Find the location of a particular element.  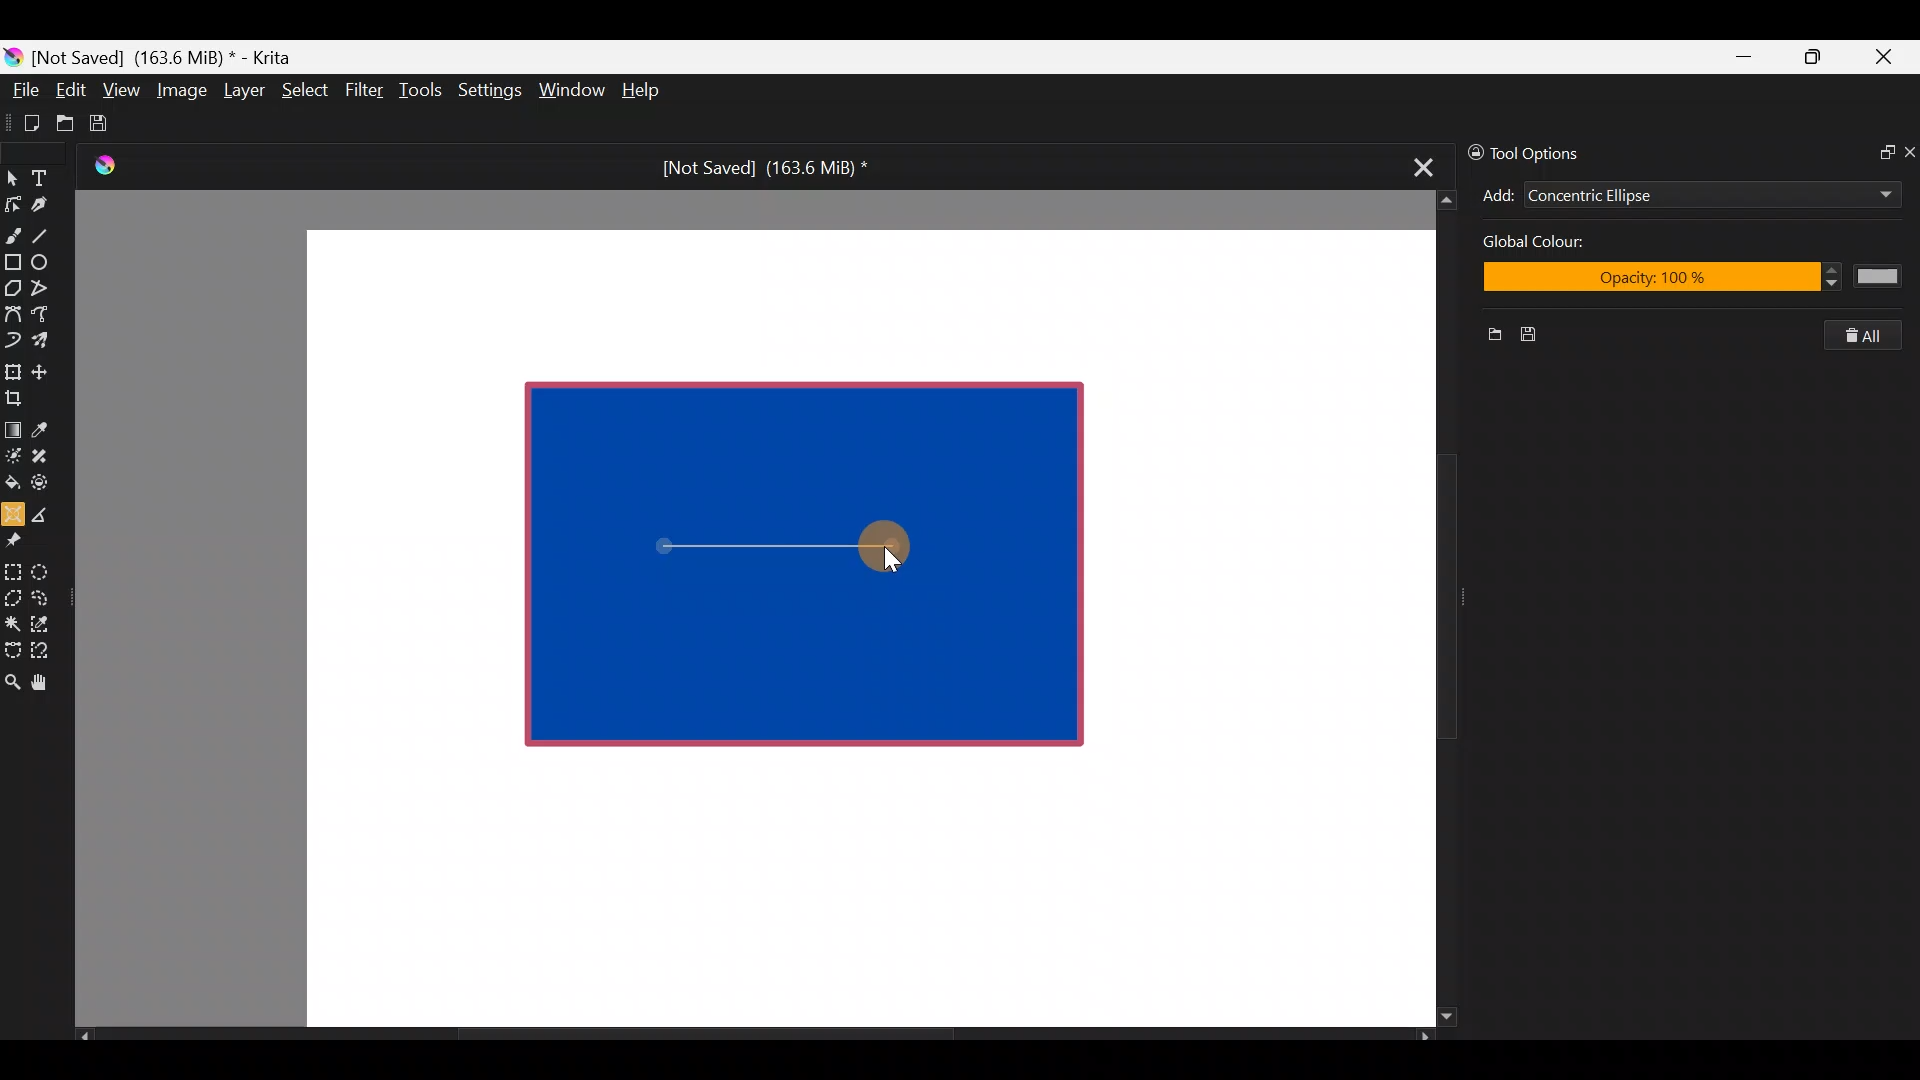

Open an existing document is located at coordinates (66, 126).